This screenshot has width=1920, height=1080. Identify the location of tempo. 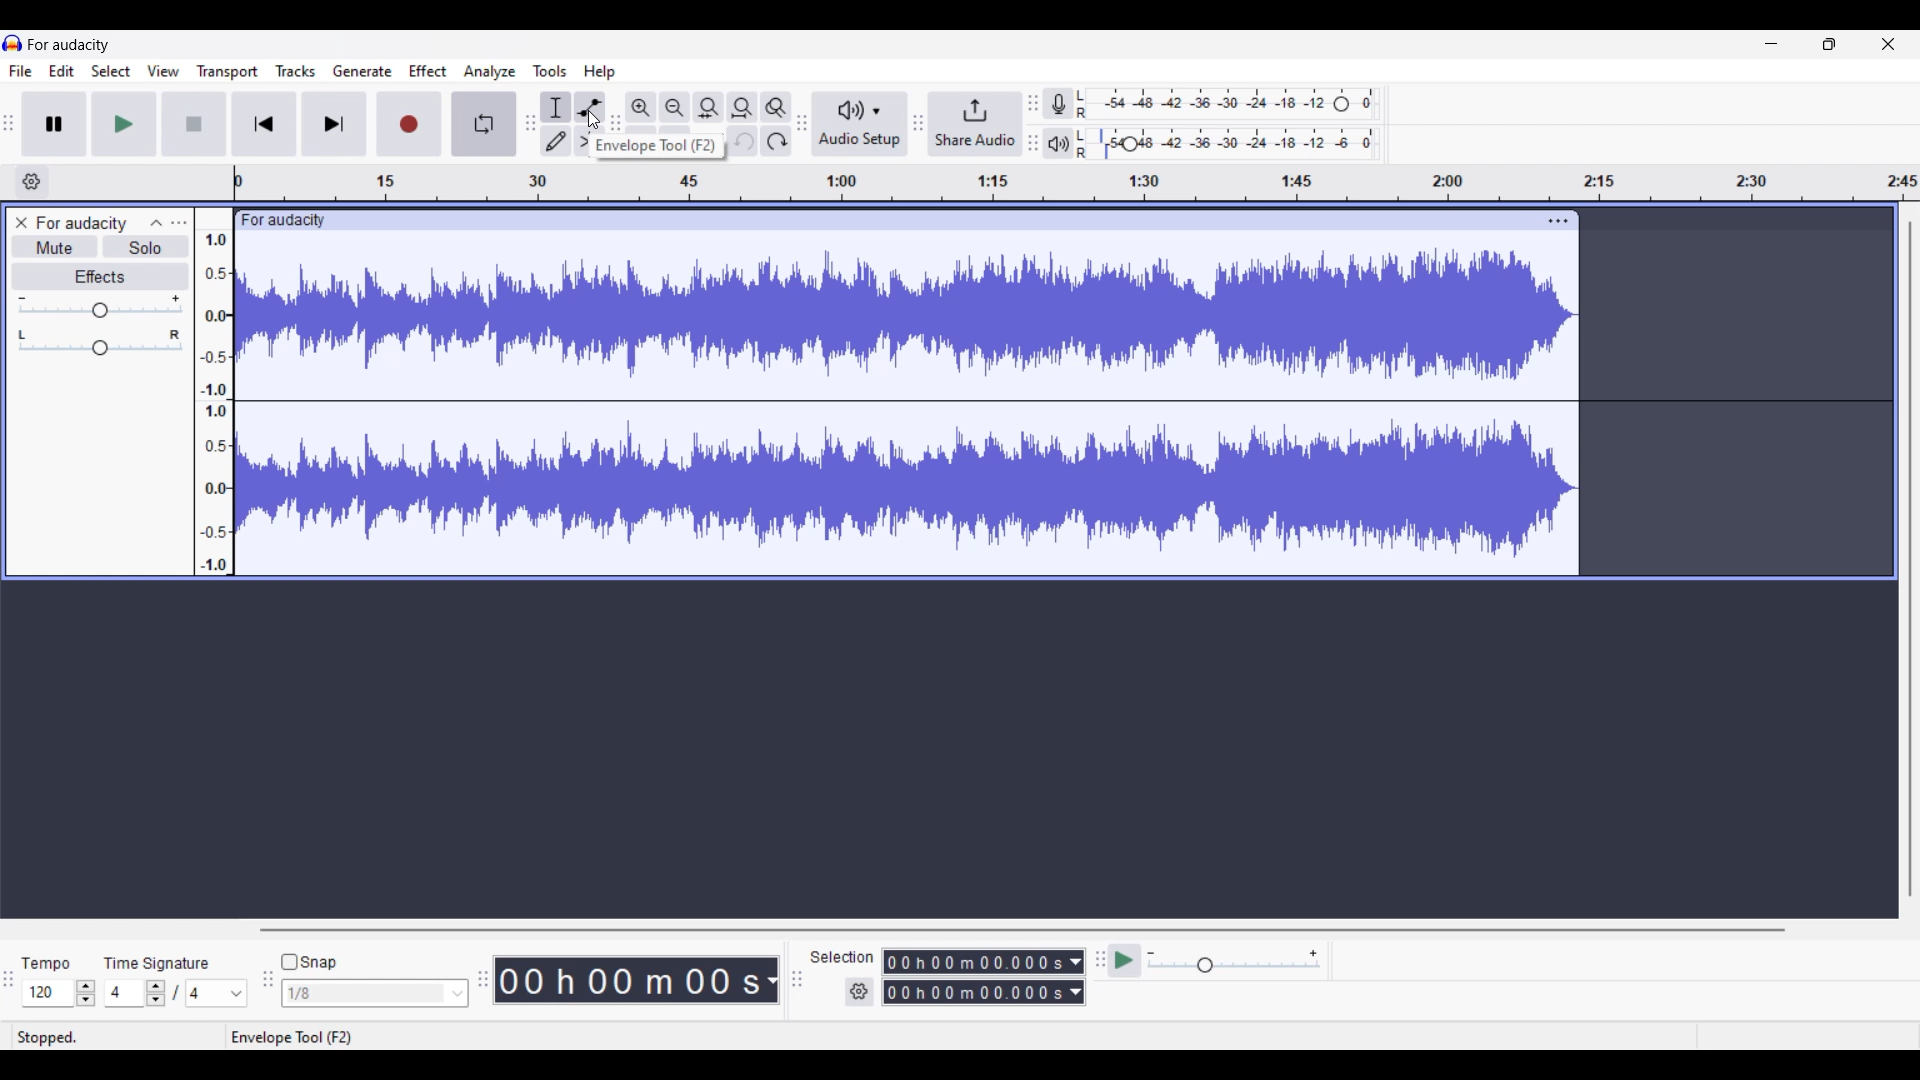
(44, 964).